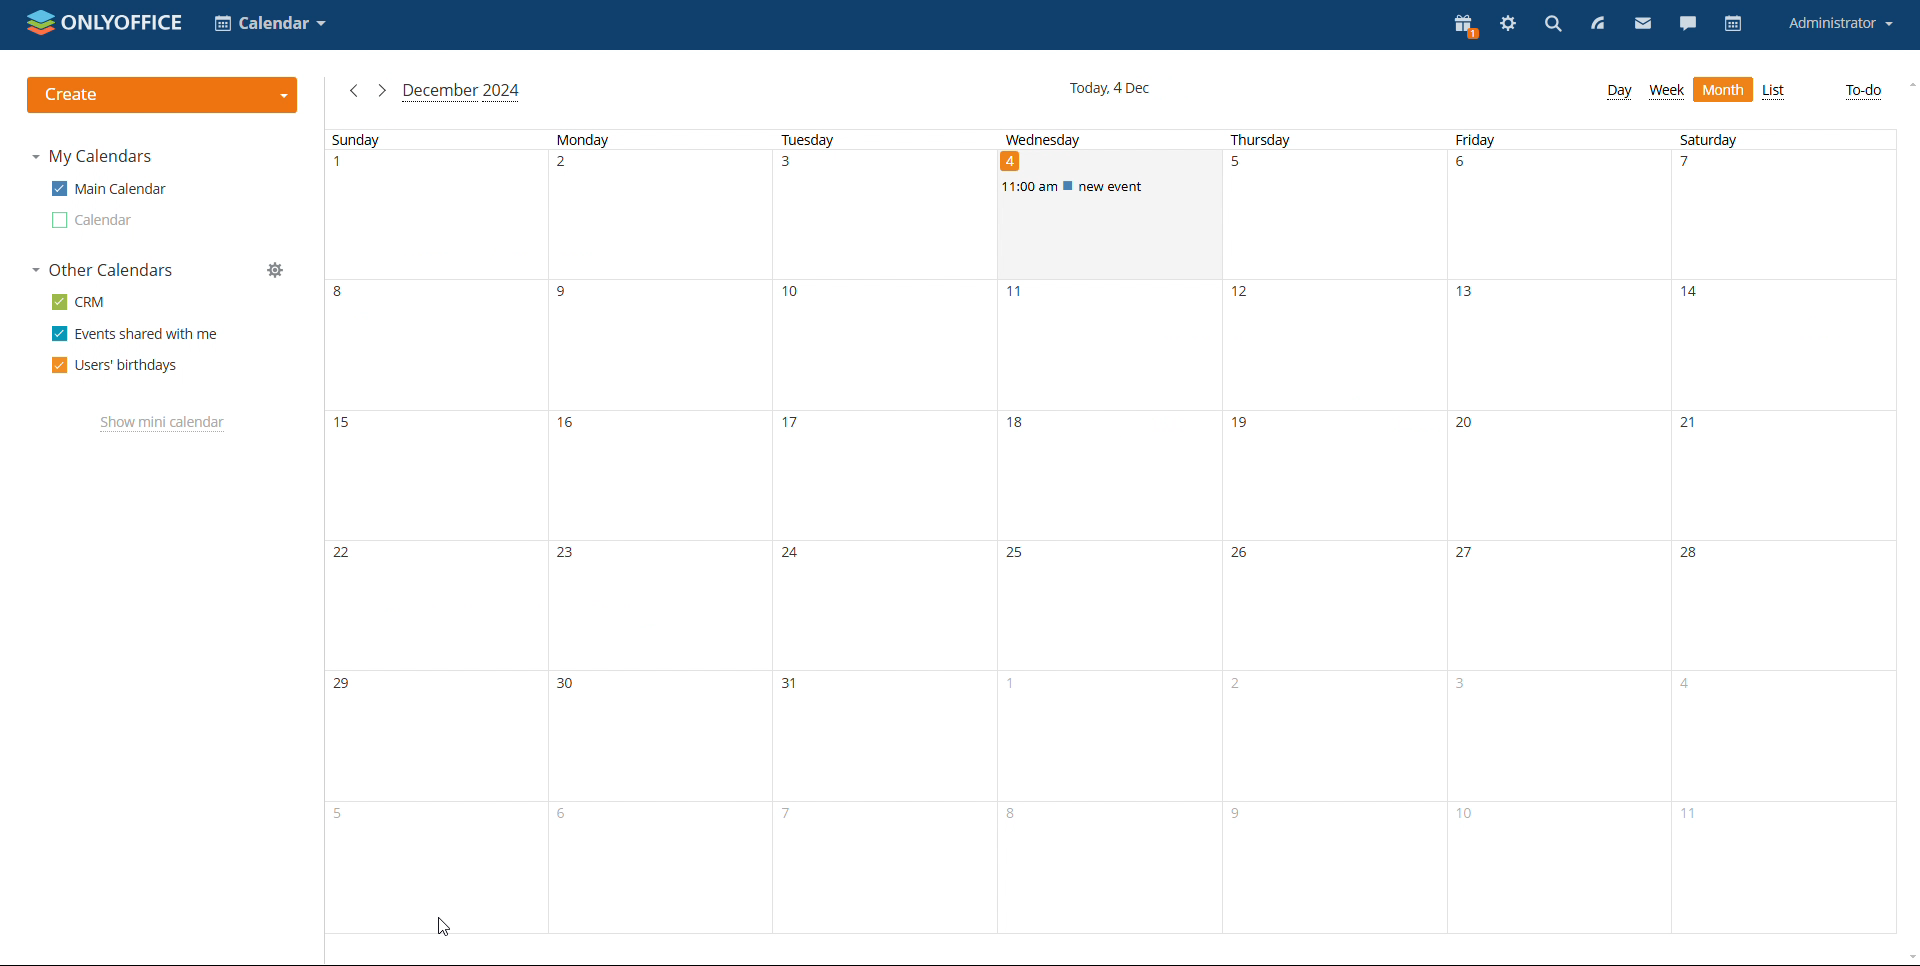 The height and width of the screenshot is (966, 1920). Describe the element at coordinates (1732, 25) in the screenshot. I see `calendar` at that location.